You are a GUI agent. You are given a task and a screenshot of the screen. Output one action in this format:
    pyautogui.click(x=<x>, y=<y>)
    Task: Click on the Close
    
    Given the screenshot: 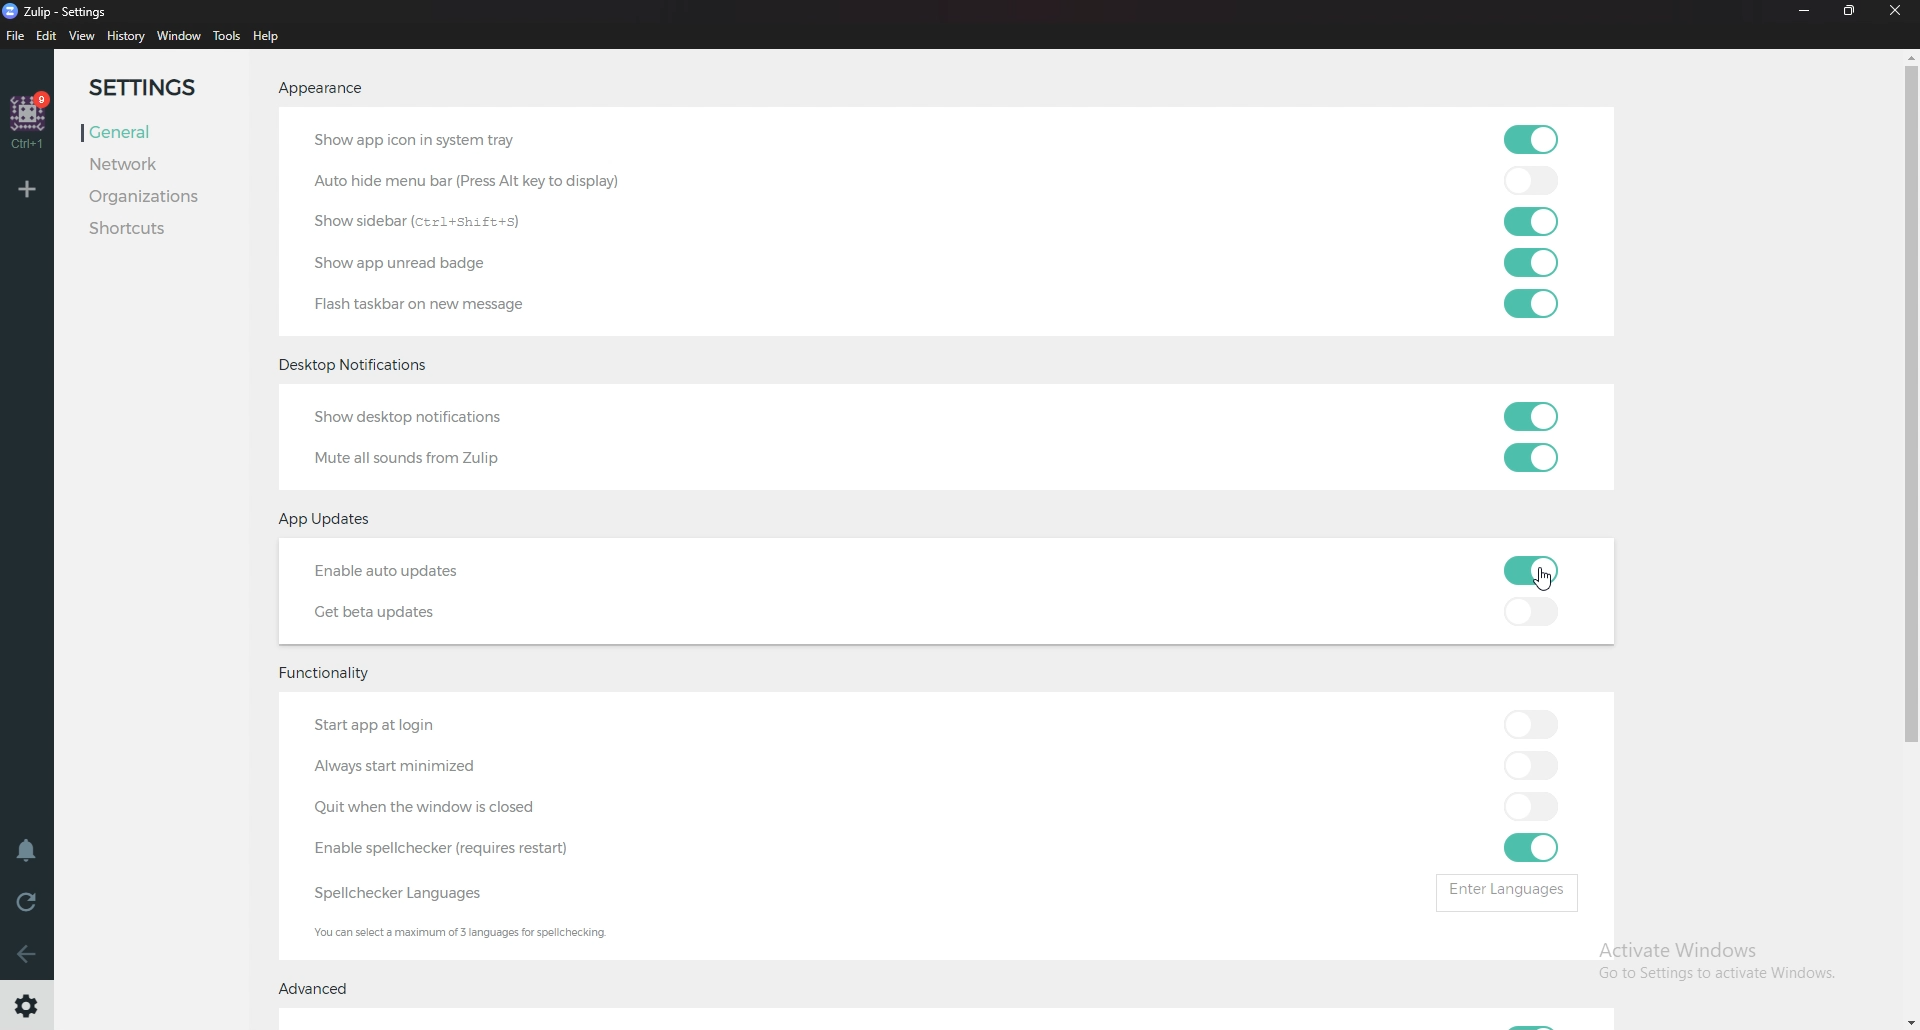 What is the action you would take?
    pyautogui.click(x=1900, y=16)
    